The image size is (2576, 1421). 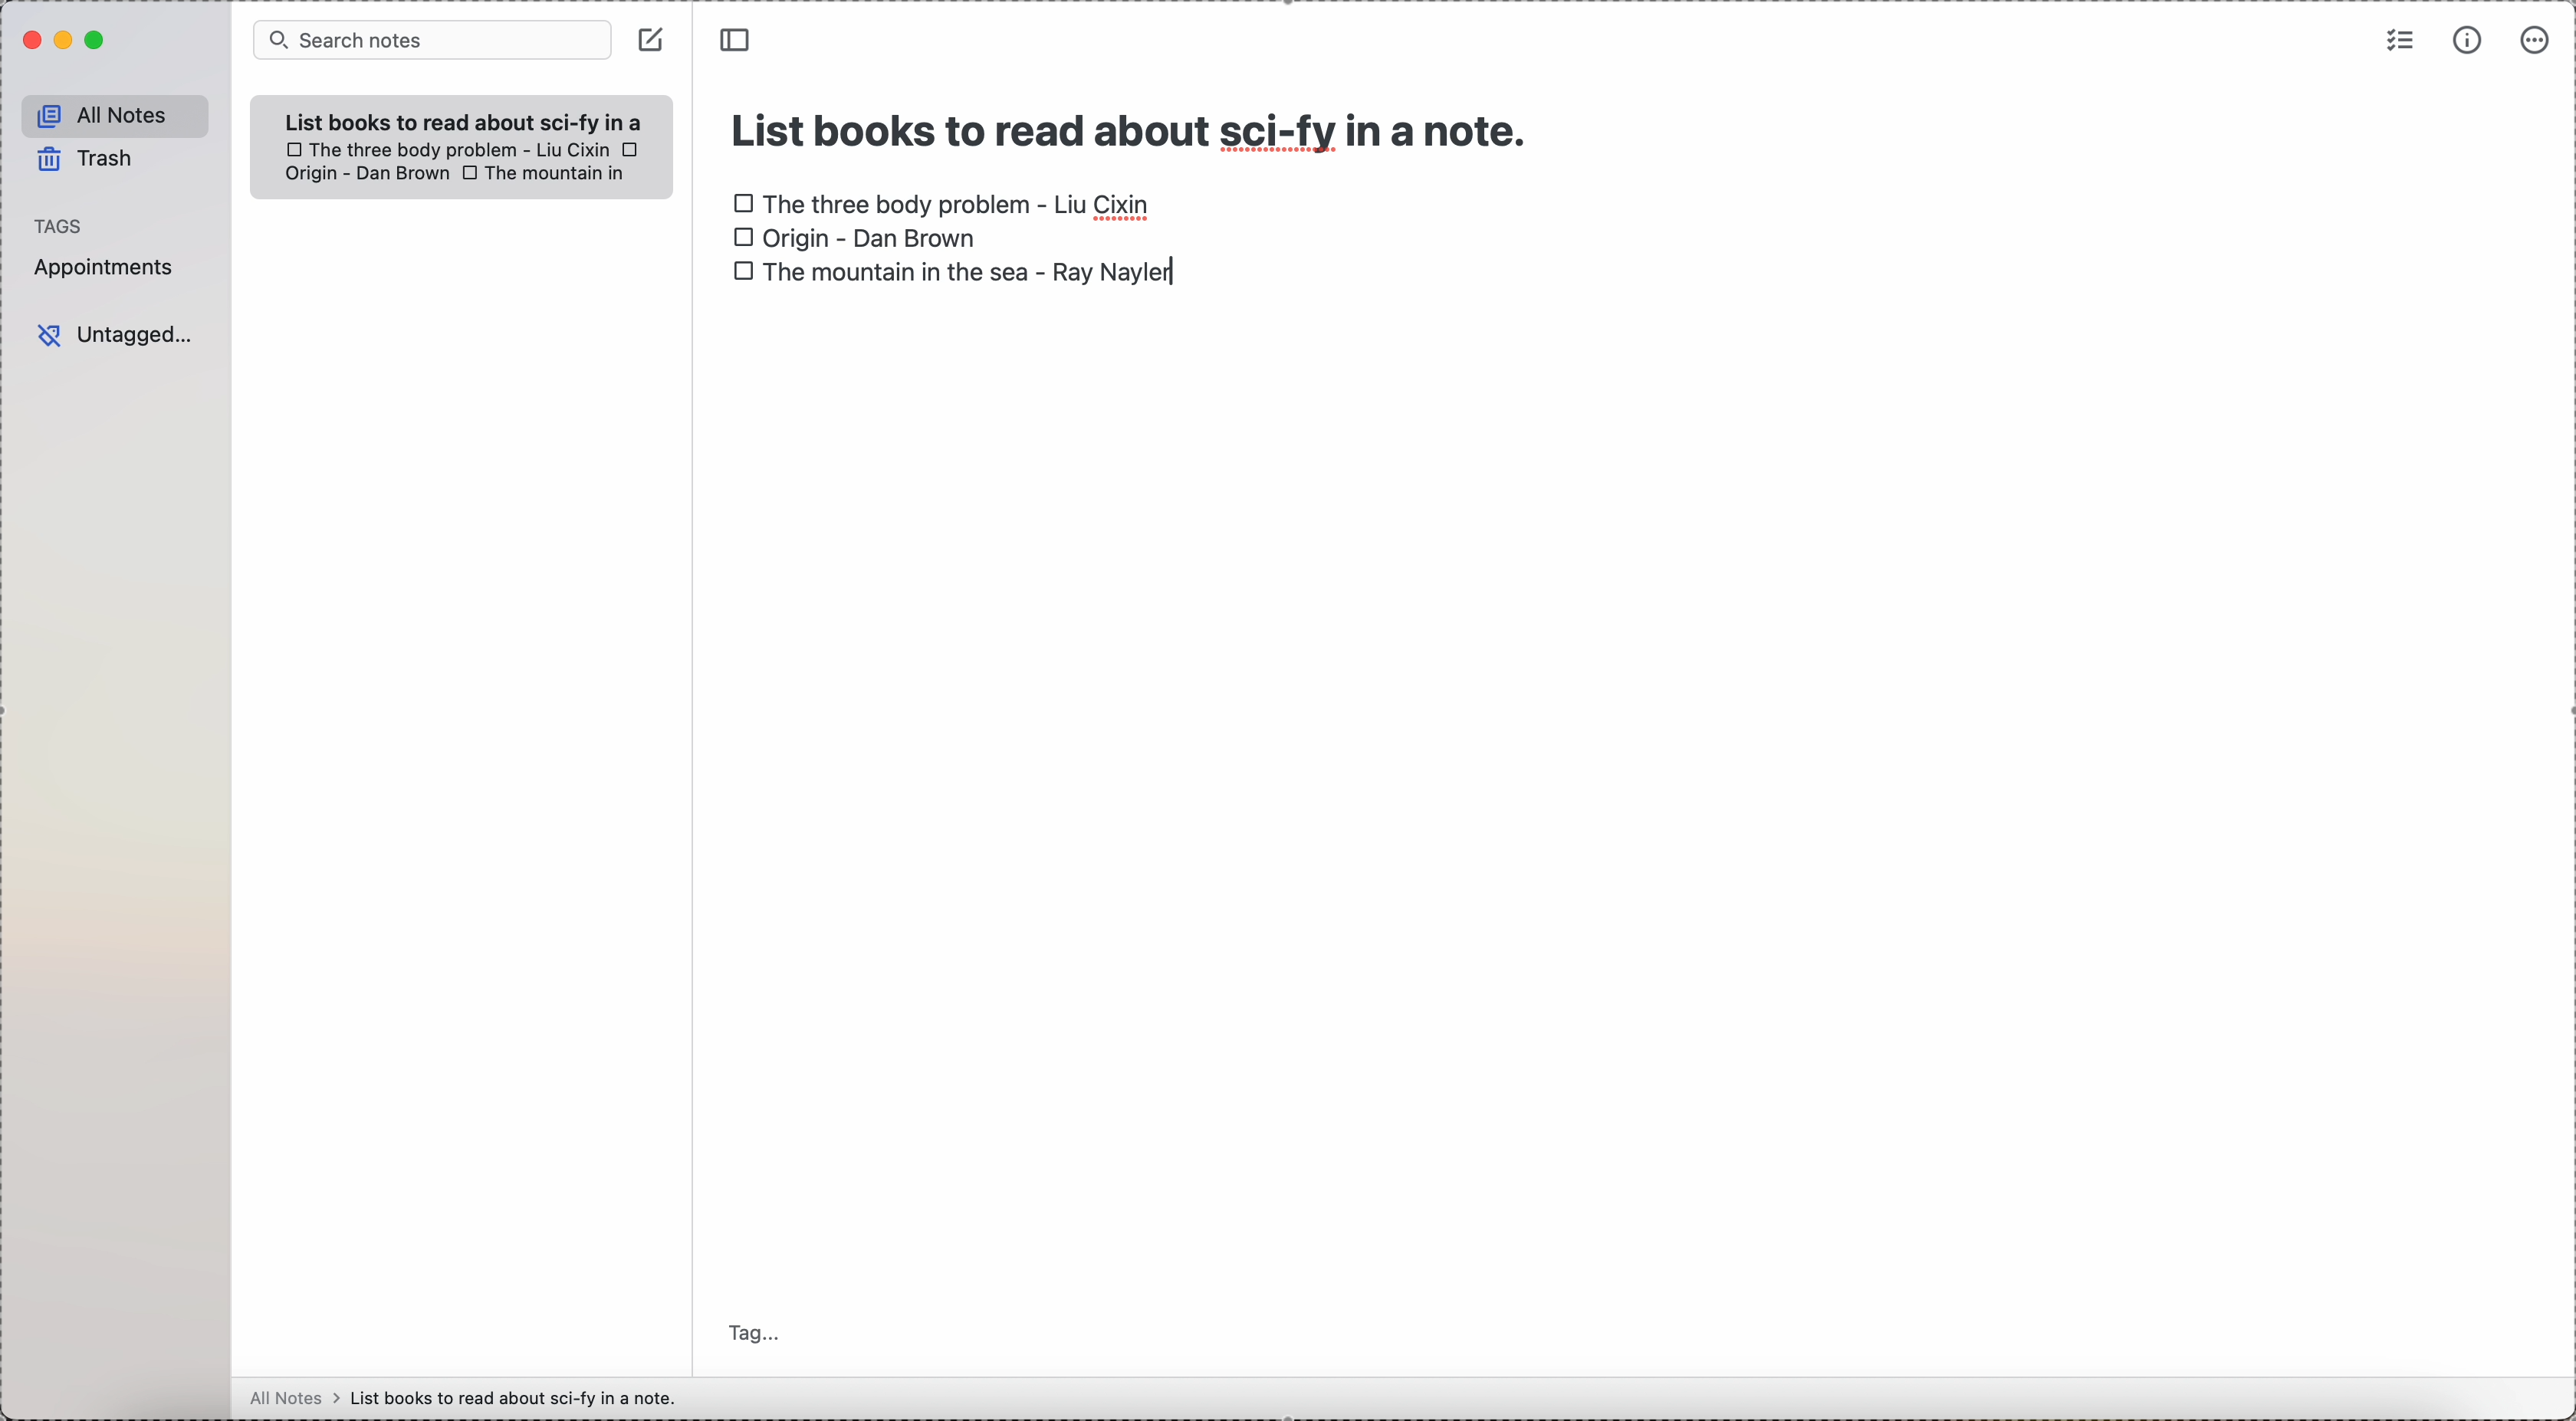 I want to click on all notes > List books to read about sci-fy in a note., so click(x=469, y=1397).